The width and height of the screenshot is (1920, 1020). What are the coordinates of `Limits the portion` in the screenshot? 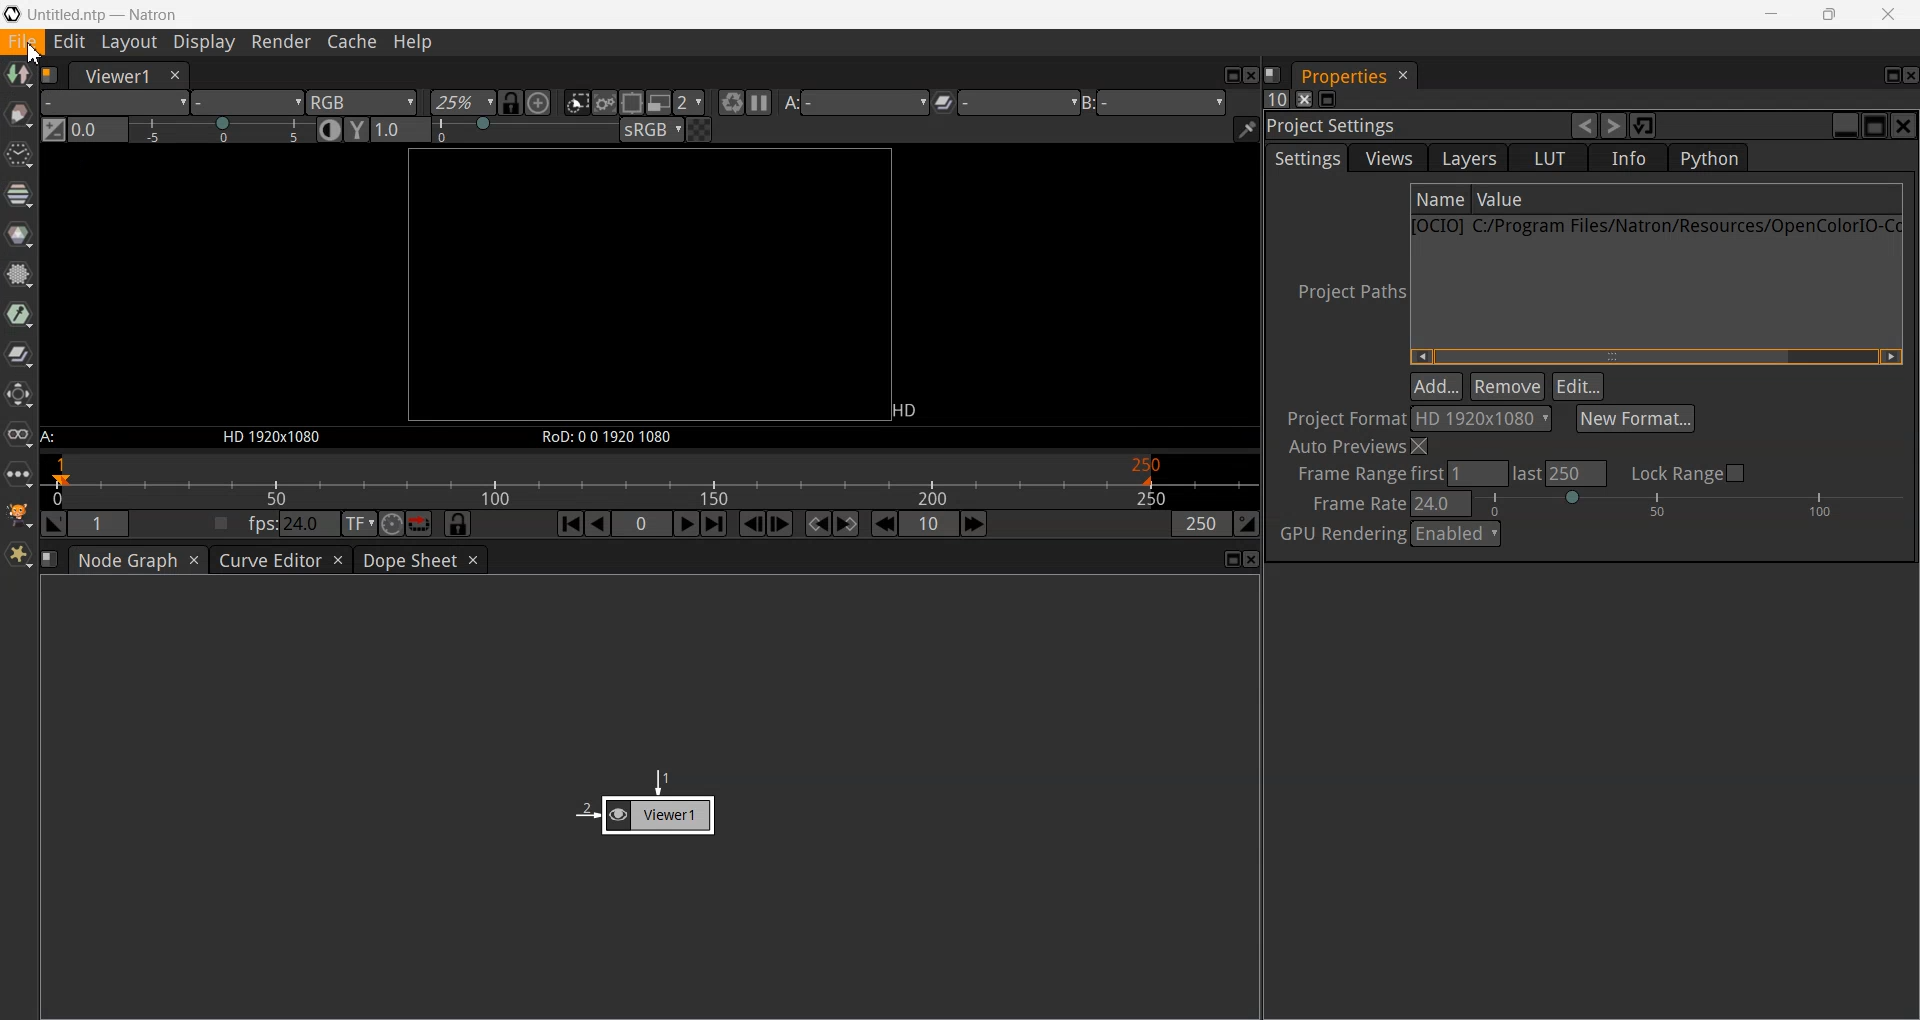 It's located at (631, 102).